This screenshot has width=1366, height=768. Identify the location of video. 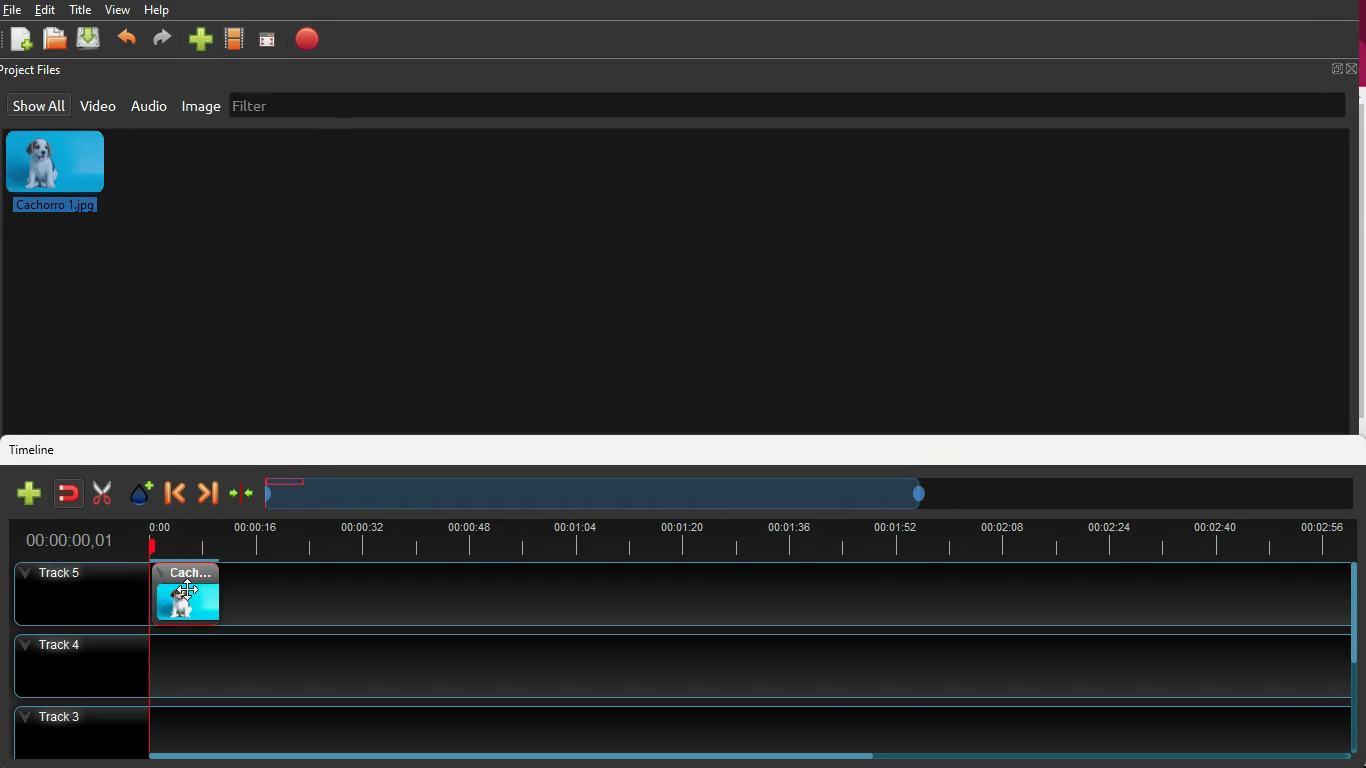
(188, 592).